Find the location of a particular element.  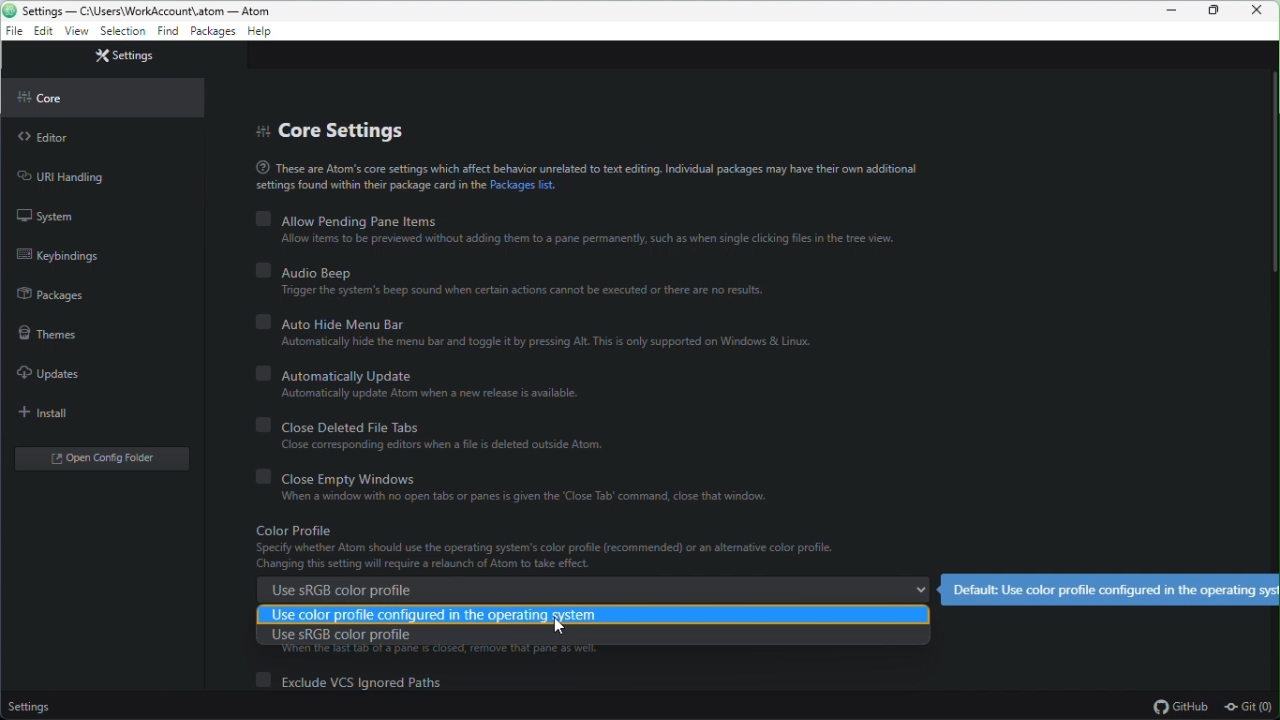

Editor is located at coordinates (50, 139).